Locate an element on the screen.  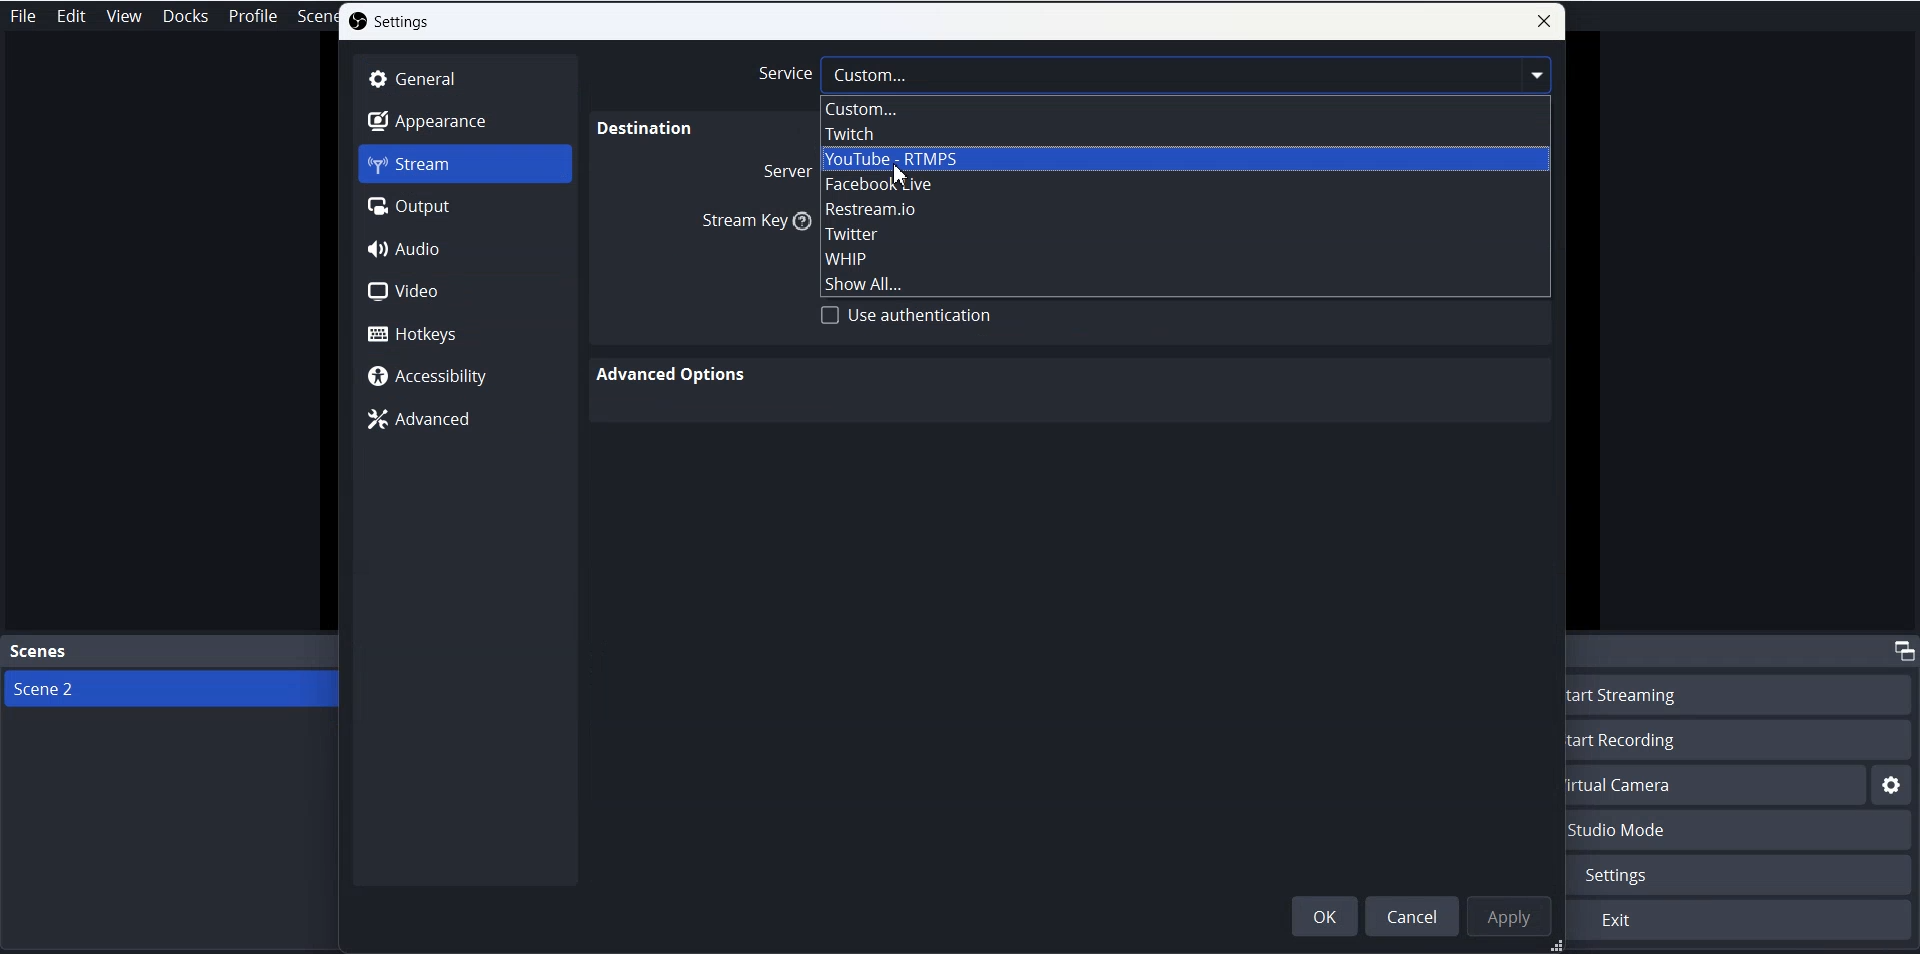
Show all is located at coordinates (1183, 282).